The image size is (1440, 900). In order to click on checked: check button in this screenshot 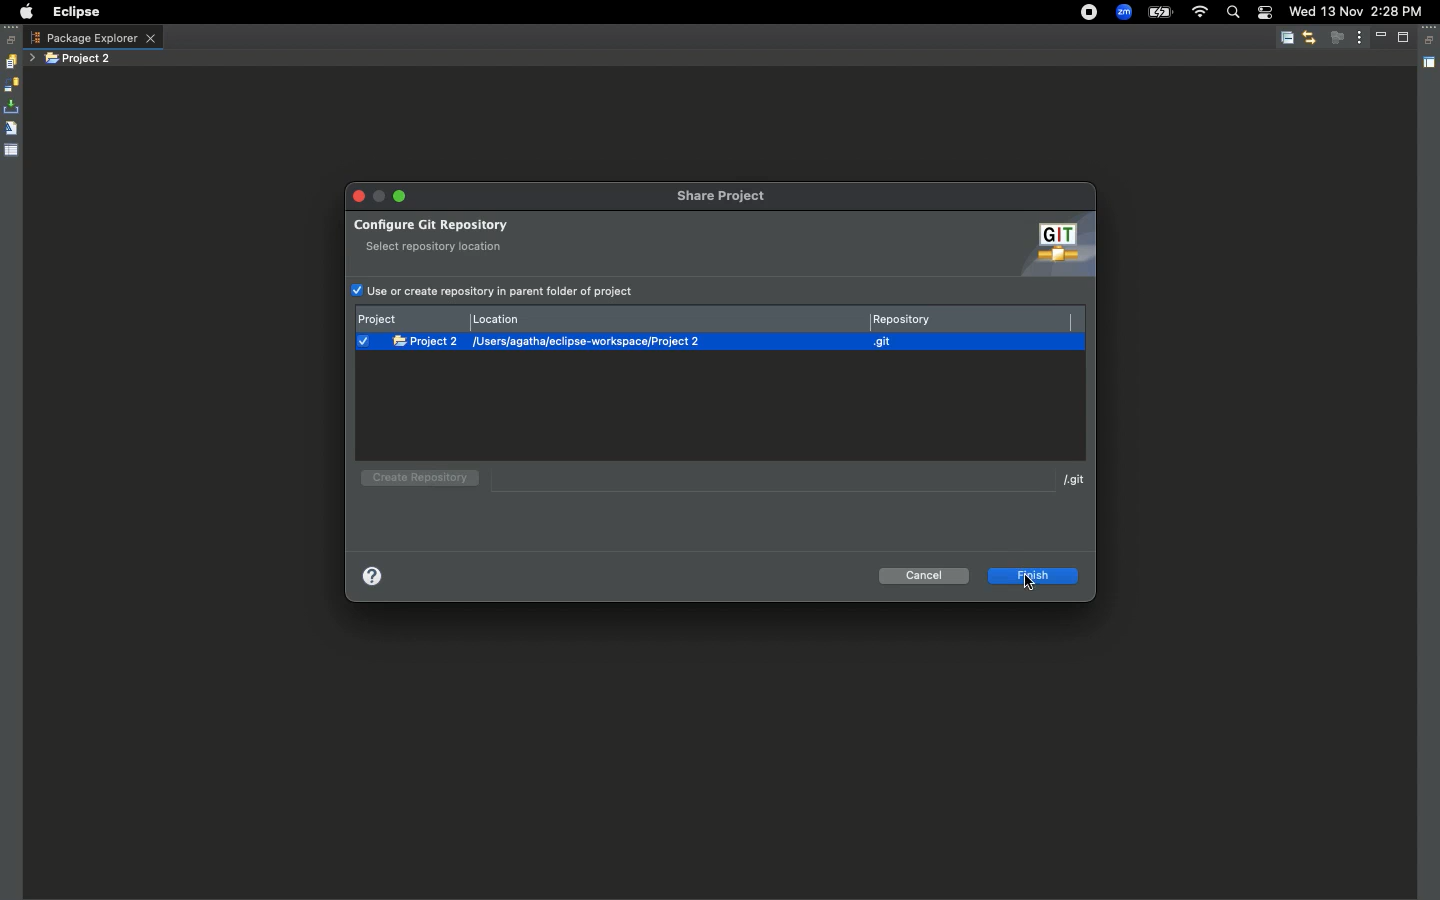, I will do `click(363, 341)`.